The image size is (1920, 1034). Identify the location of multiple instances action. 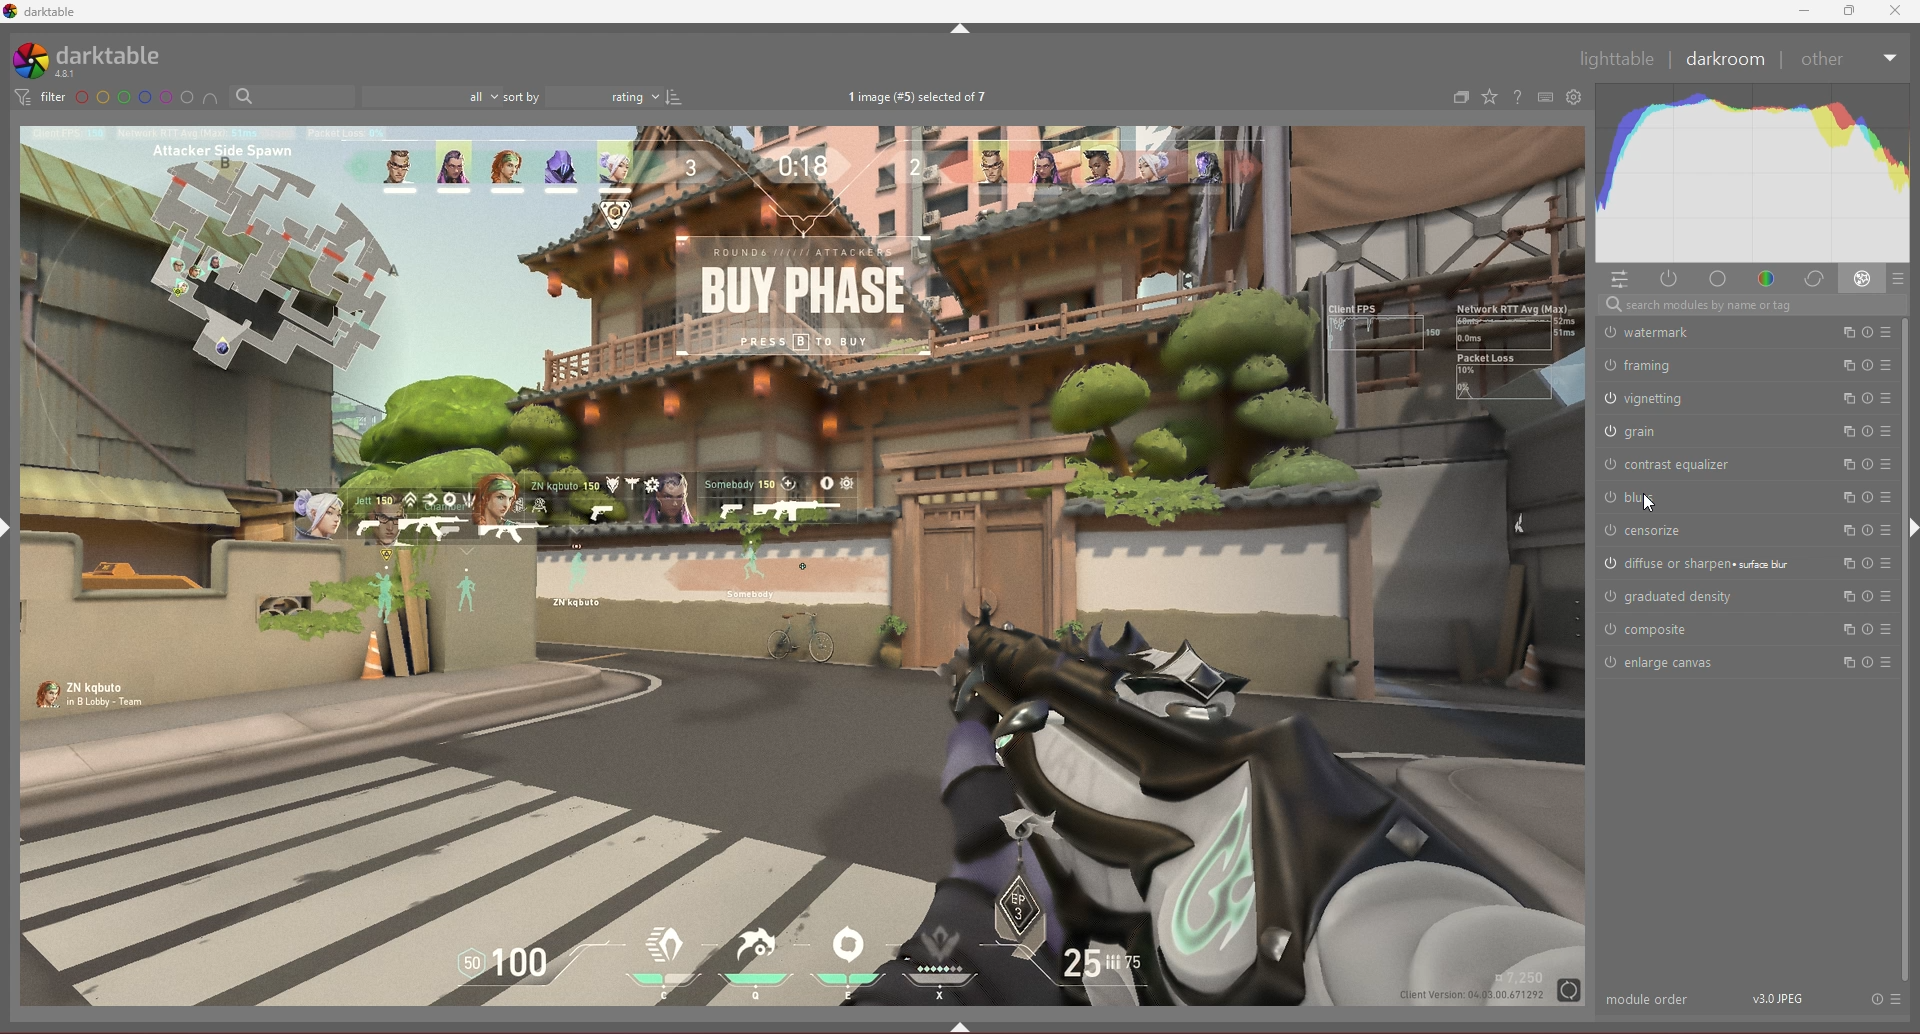
(1842, 662).